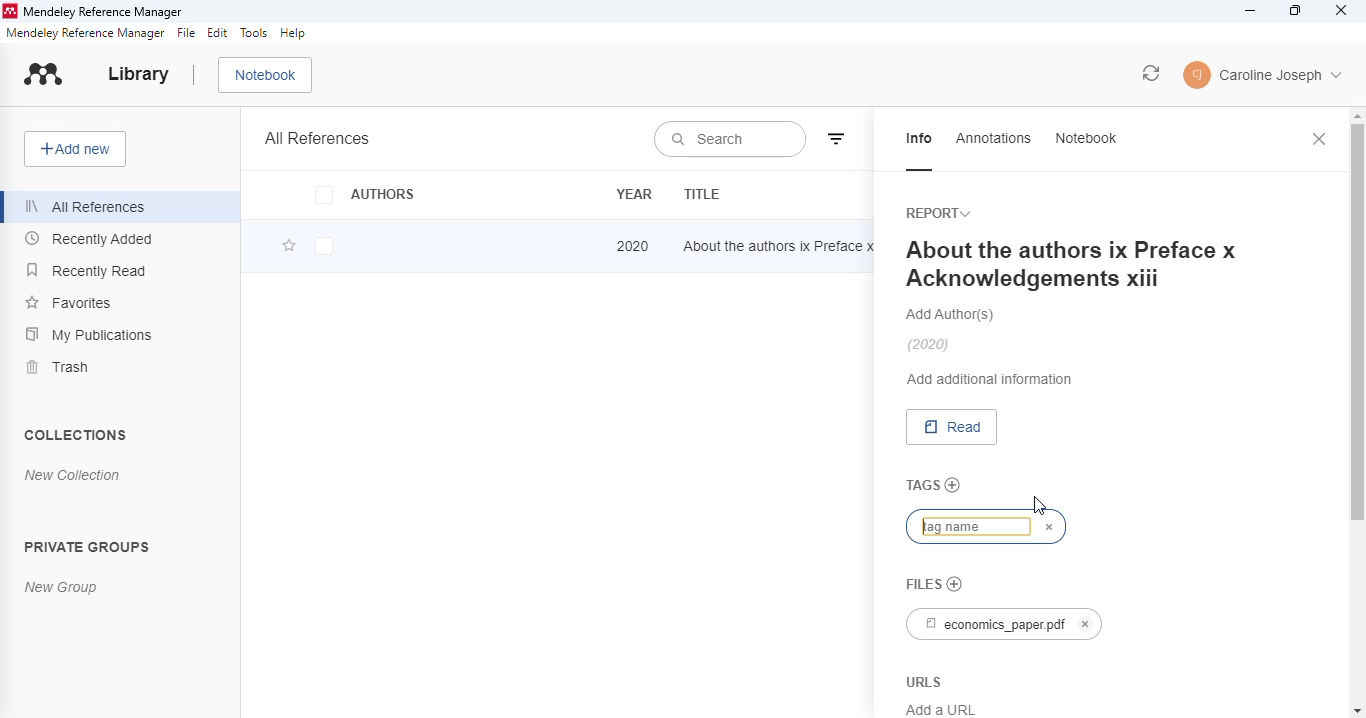  What do you see at coordinates (929, 345) in the screenshot?
I see `(2020)` at bounding box center [929, 345].